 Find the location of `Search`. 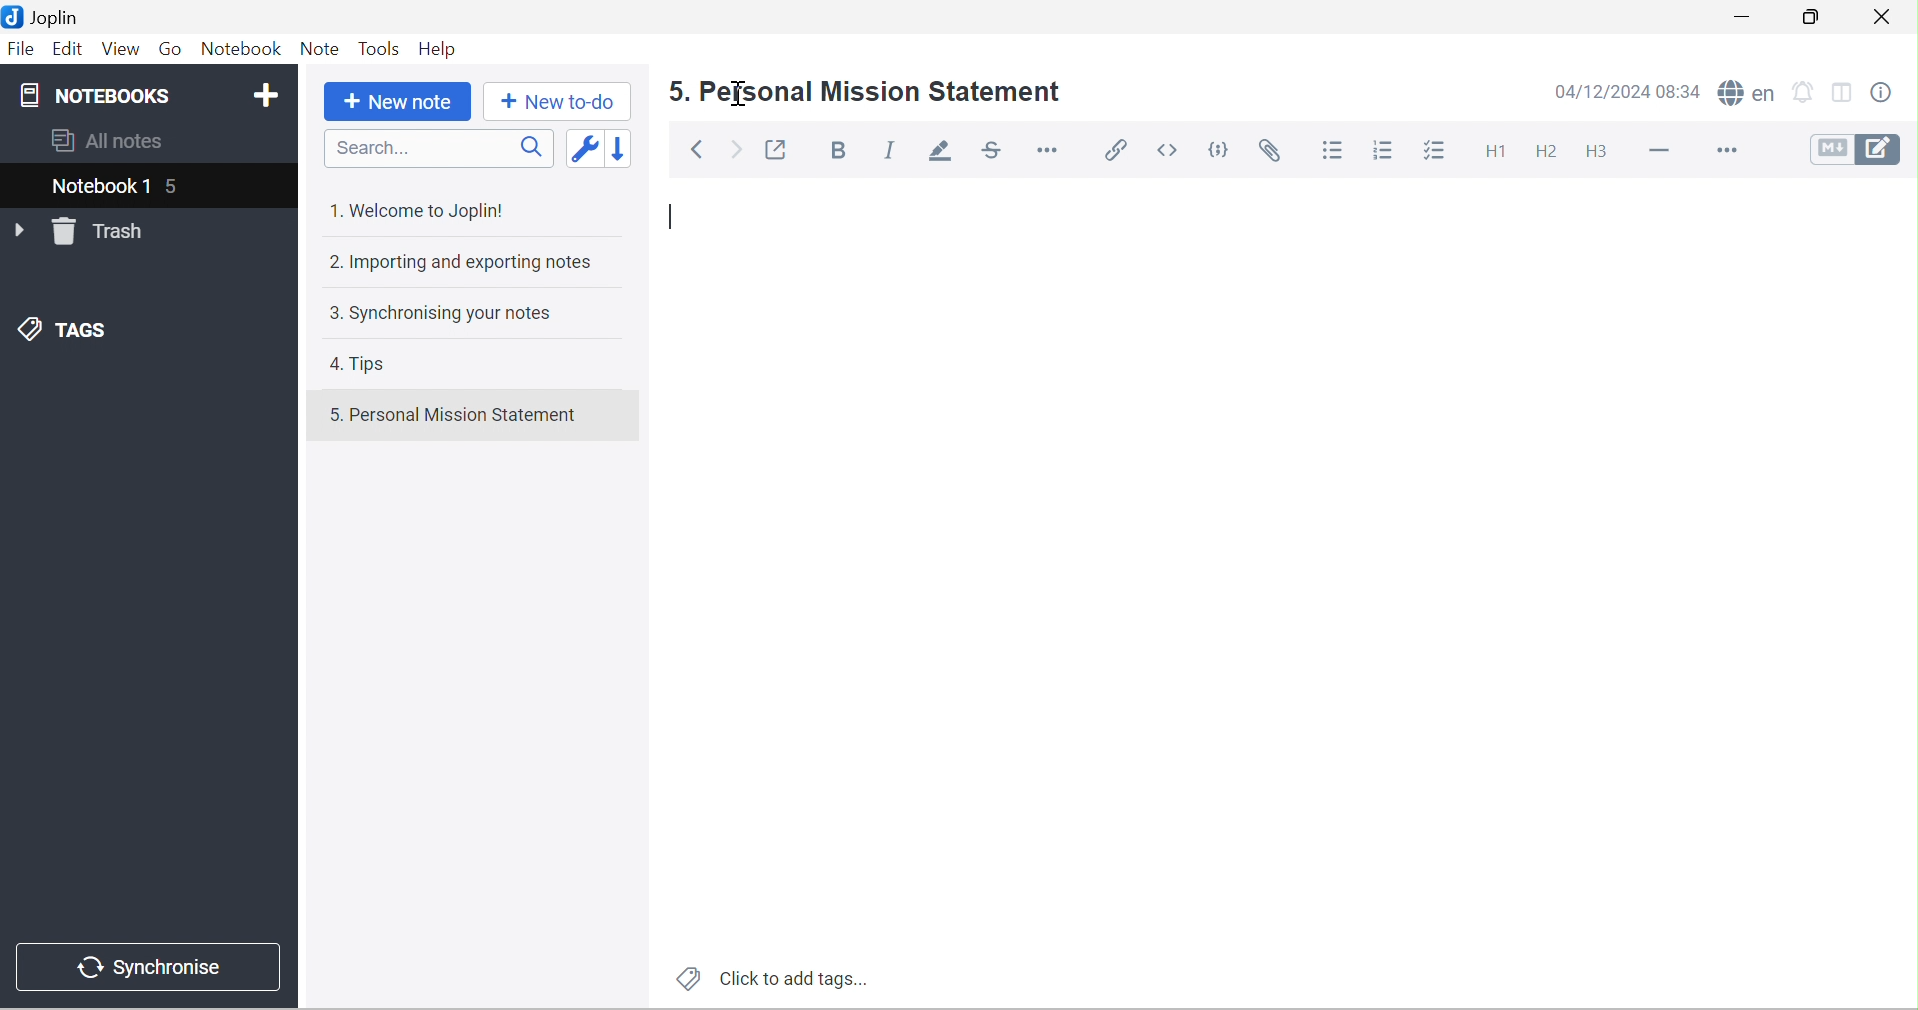

Search is located at coordinates (438, 149).